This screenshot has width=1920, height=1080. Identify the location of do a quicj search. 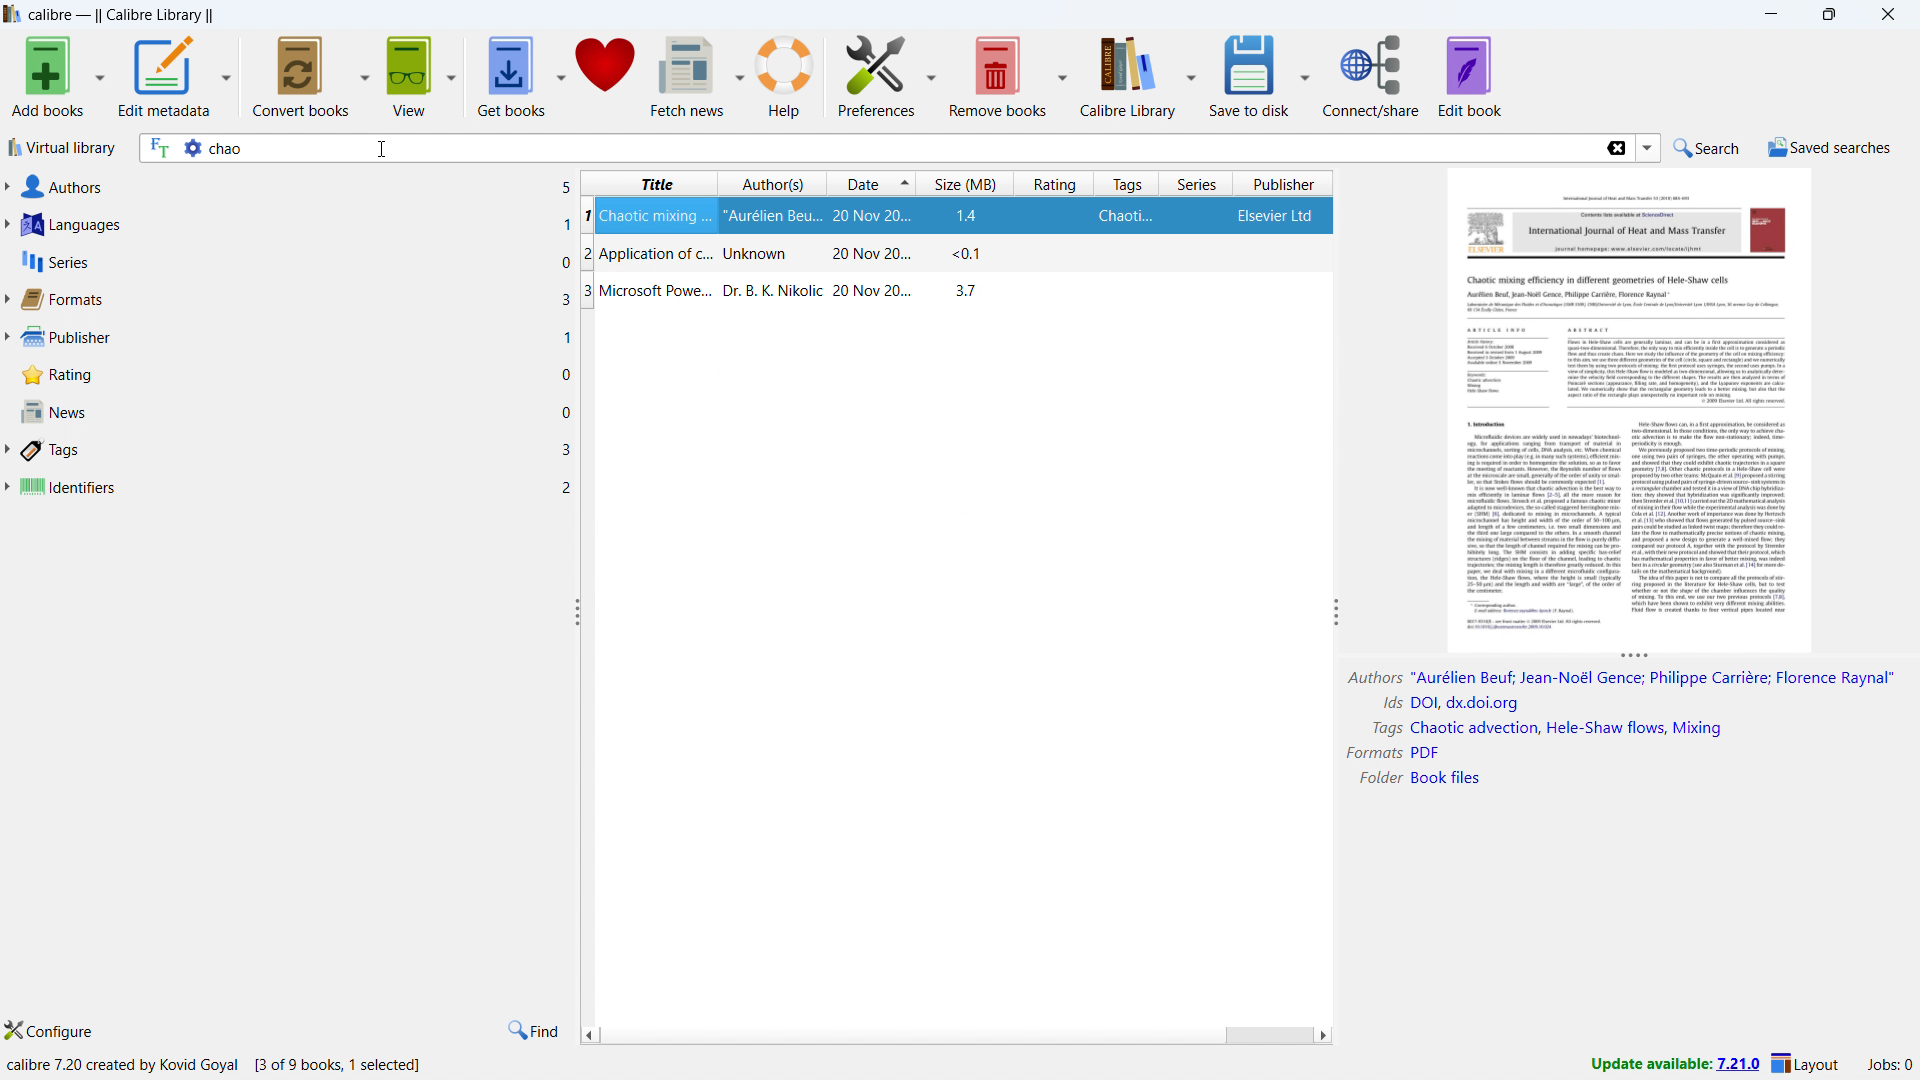
(1708, 146).